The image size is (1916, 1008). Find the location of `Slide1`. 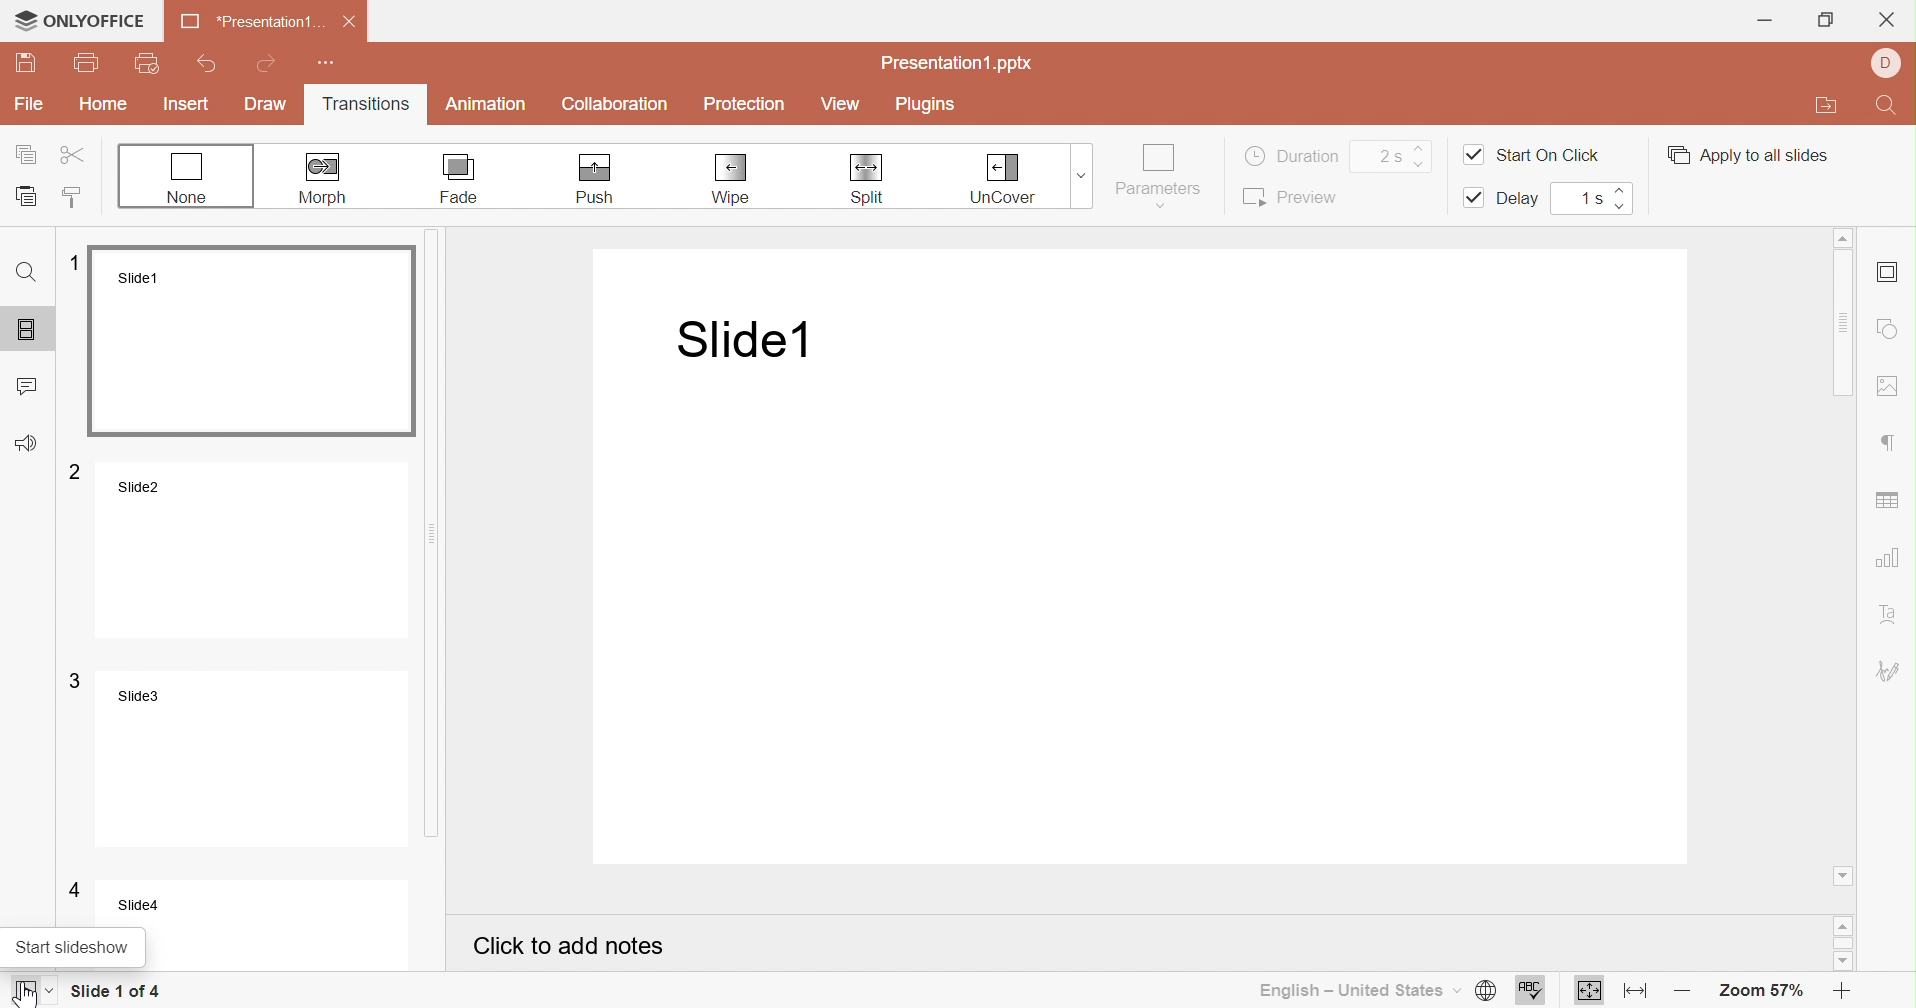

Slide1 is located at coordinates (738, 340).